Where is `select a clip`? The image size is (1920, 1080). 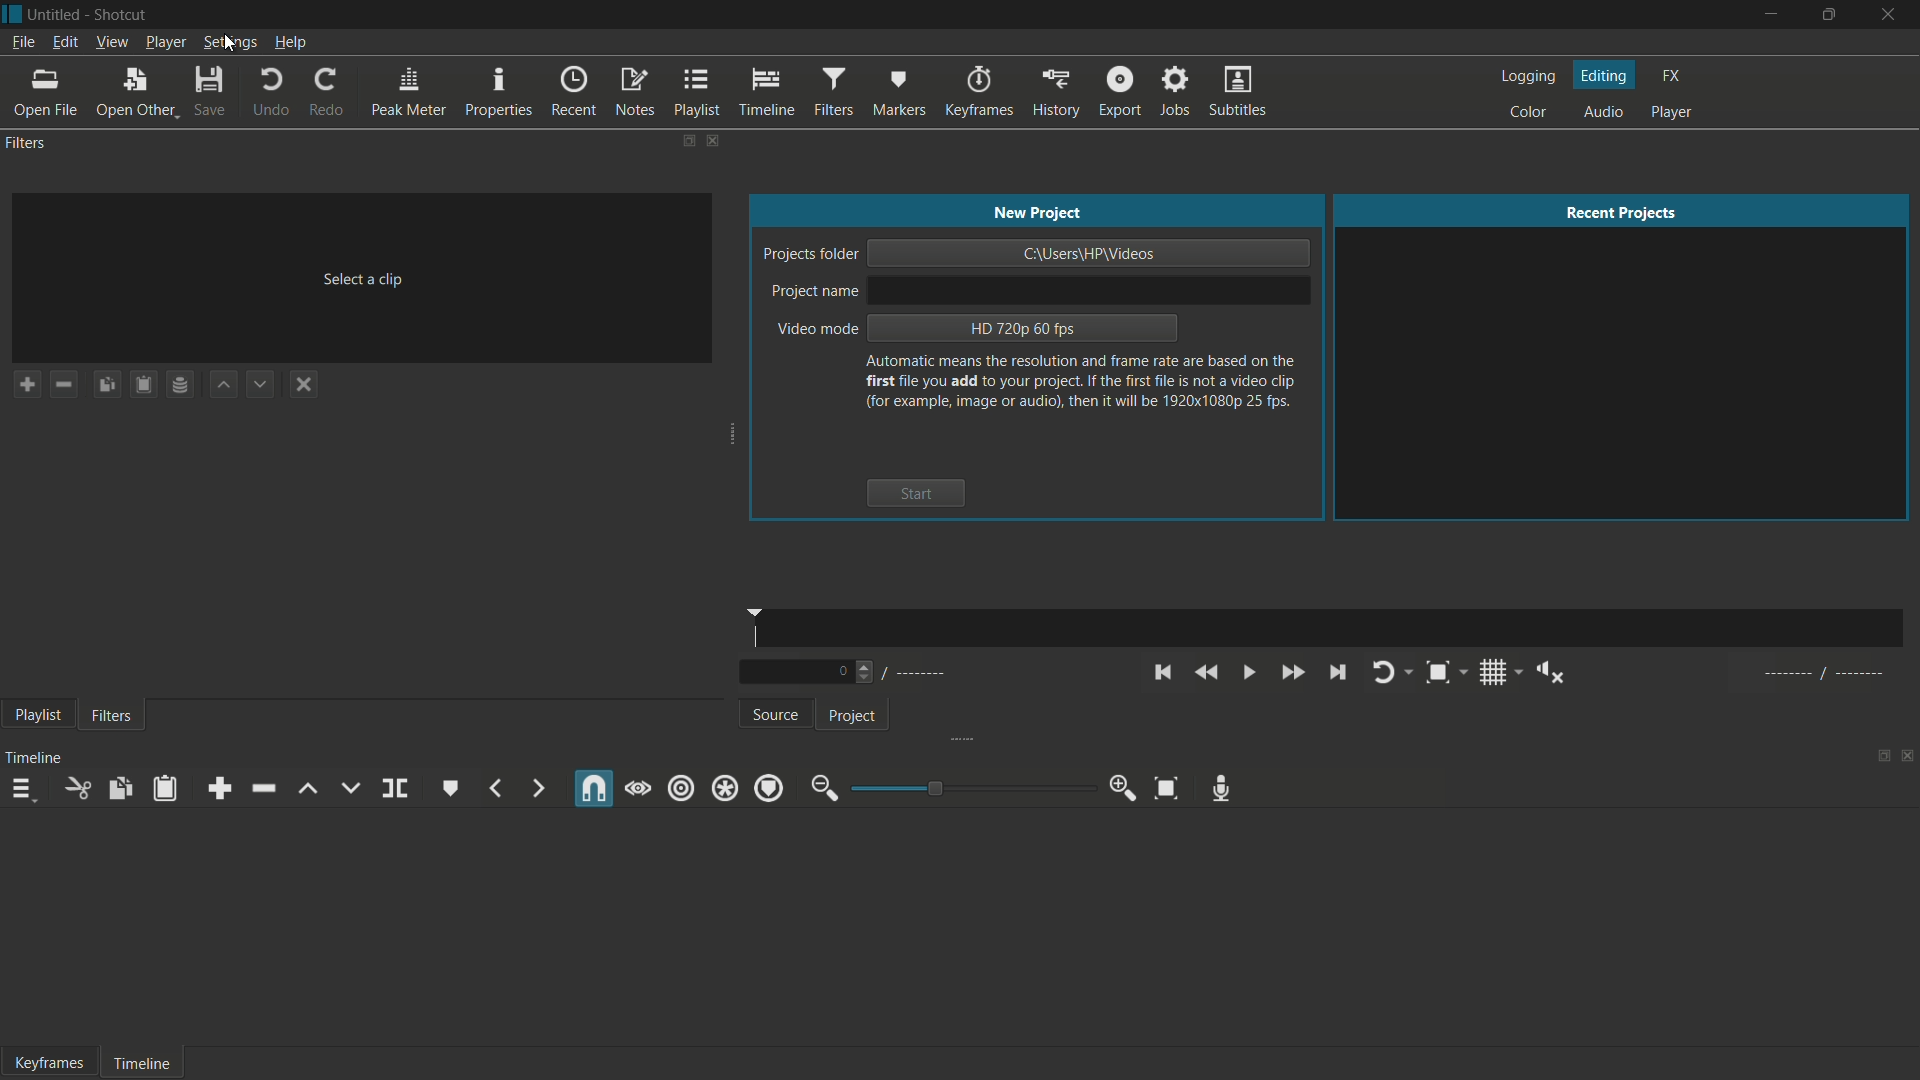 select a clip is located at coordinates (363, 280).